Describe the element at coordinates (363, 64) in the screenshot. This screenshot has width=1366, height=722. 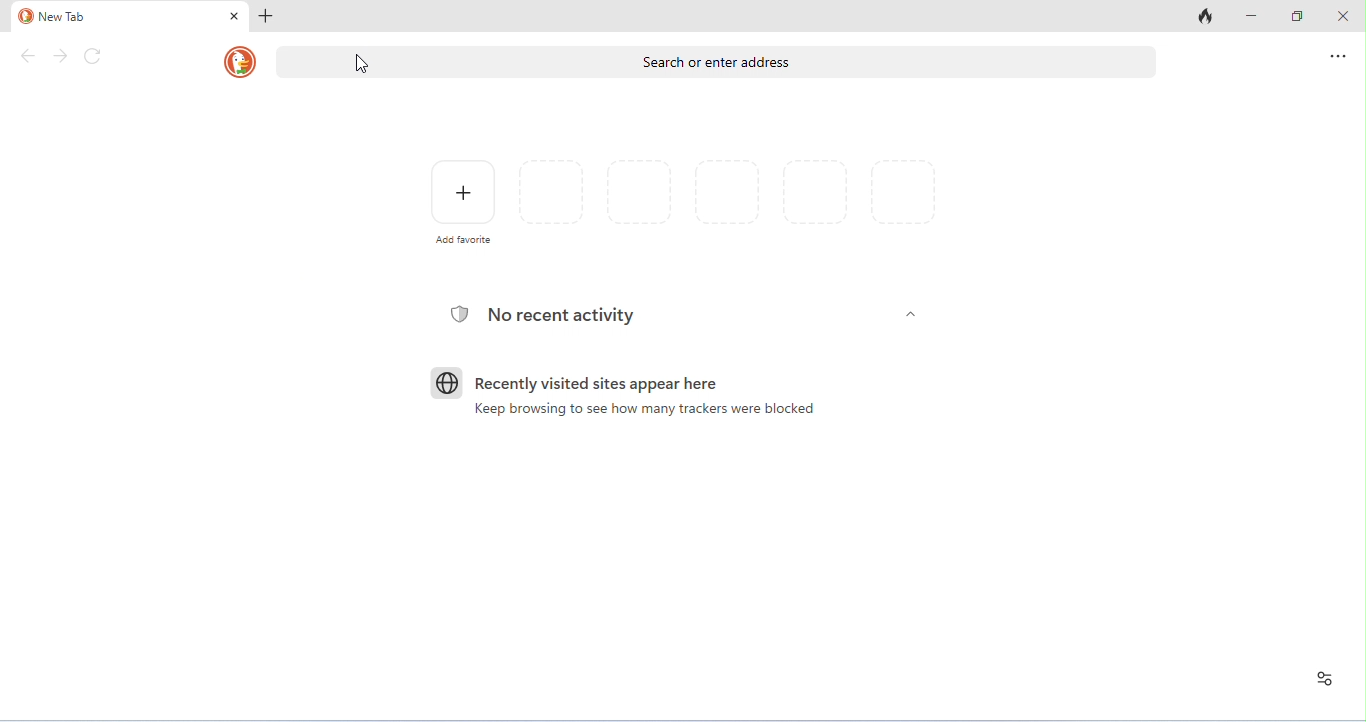
I see `cursor` at that location.